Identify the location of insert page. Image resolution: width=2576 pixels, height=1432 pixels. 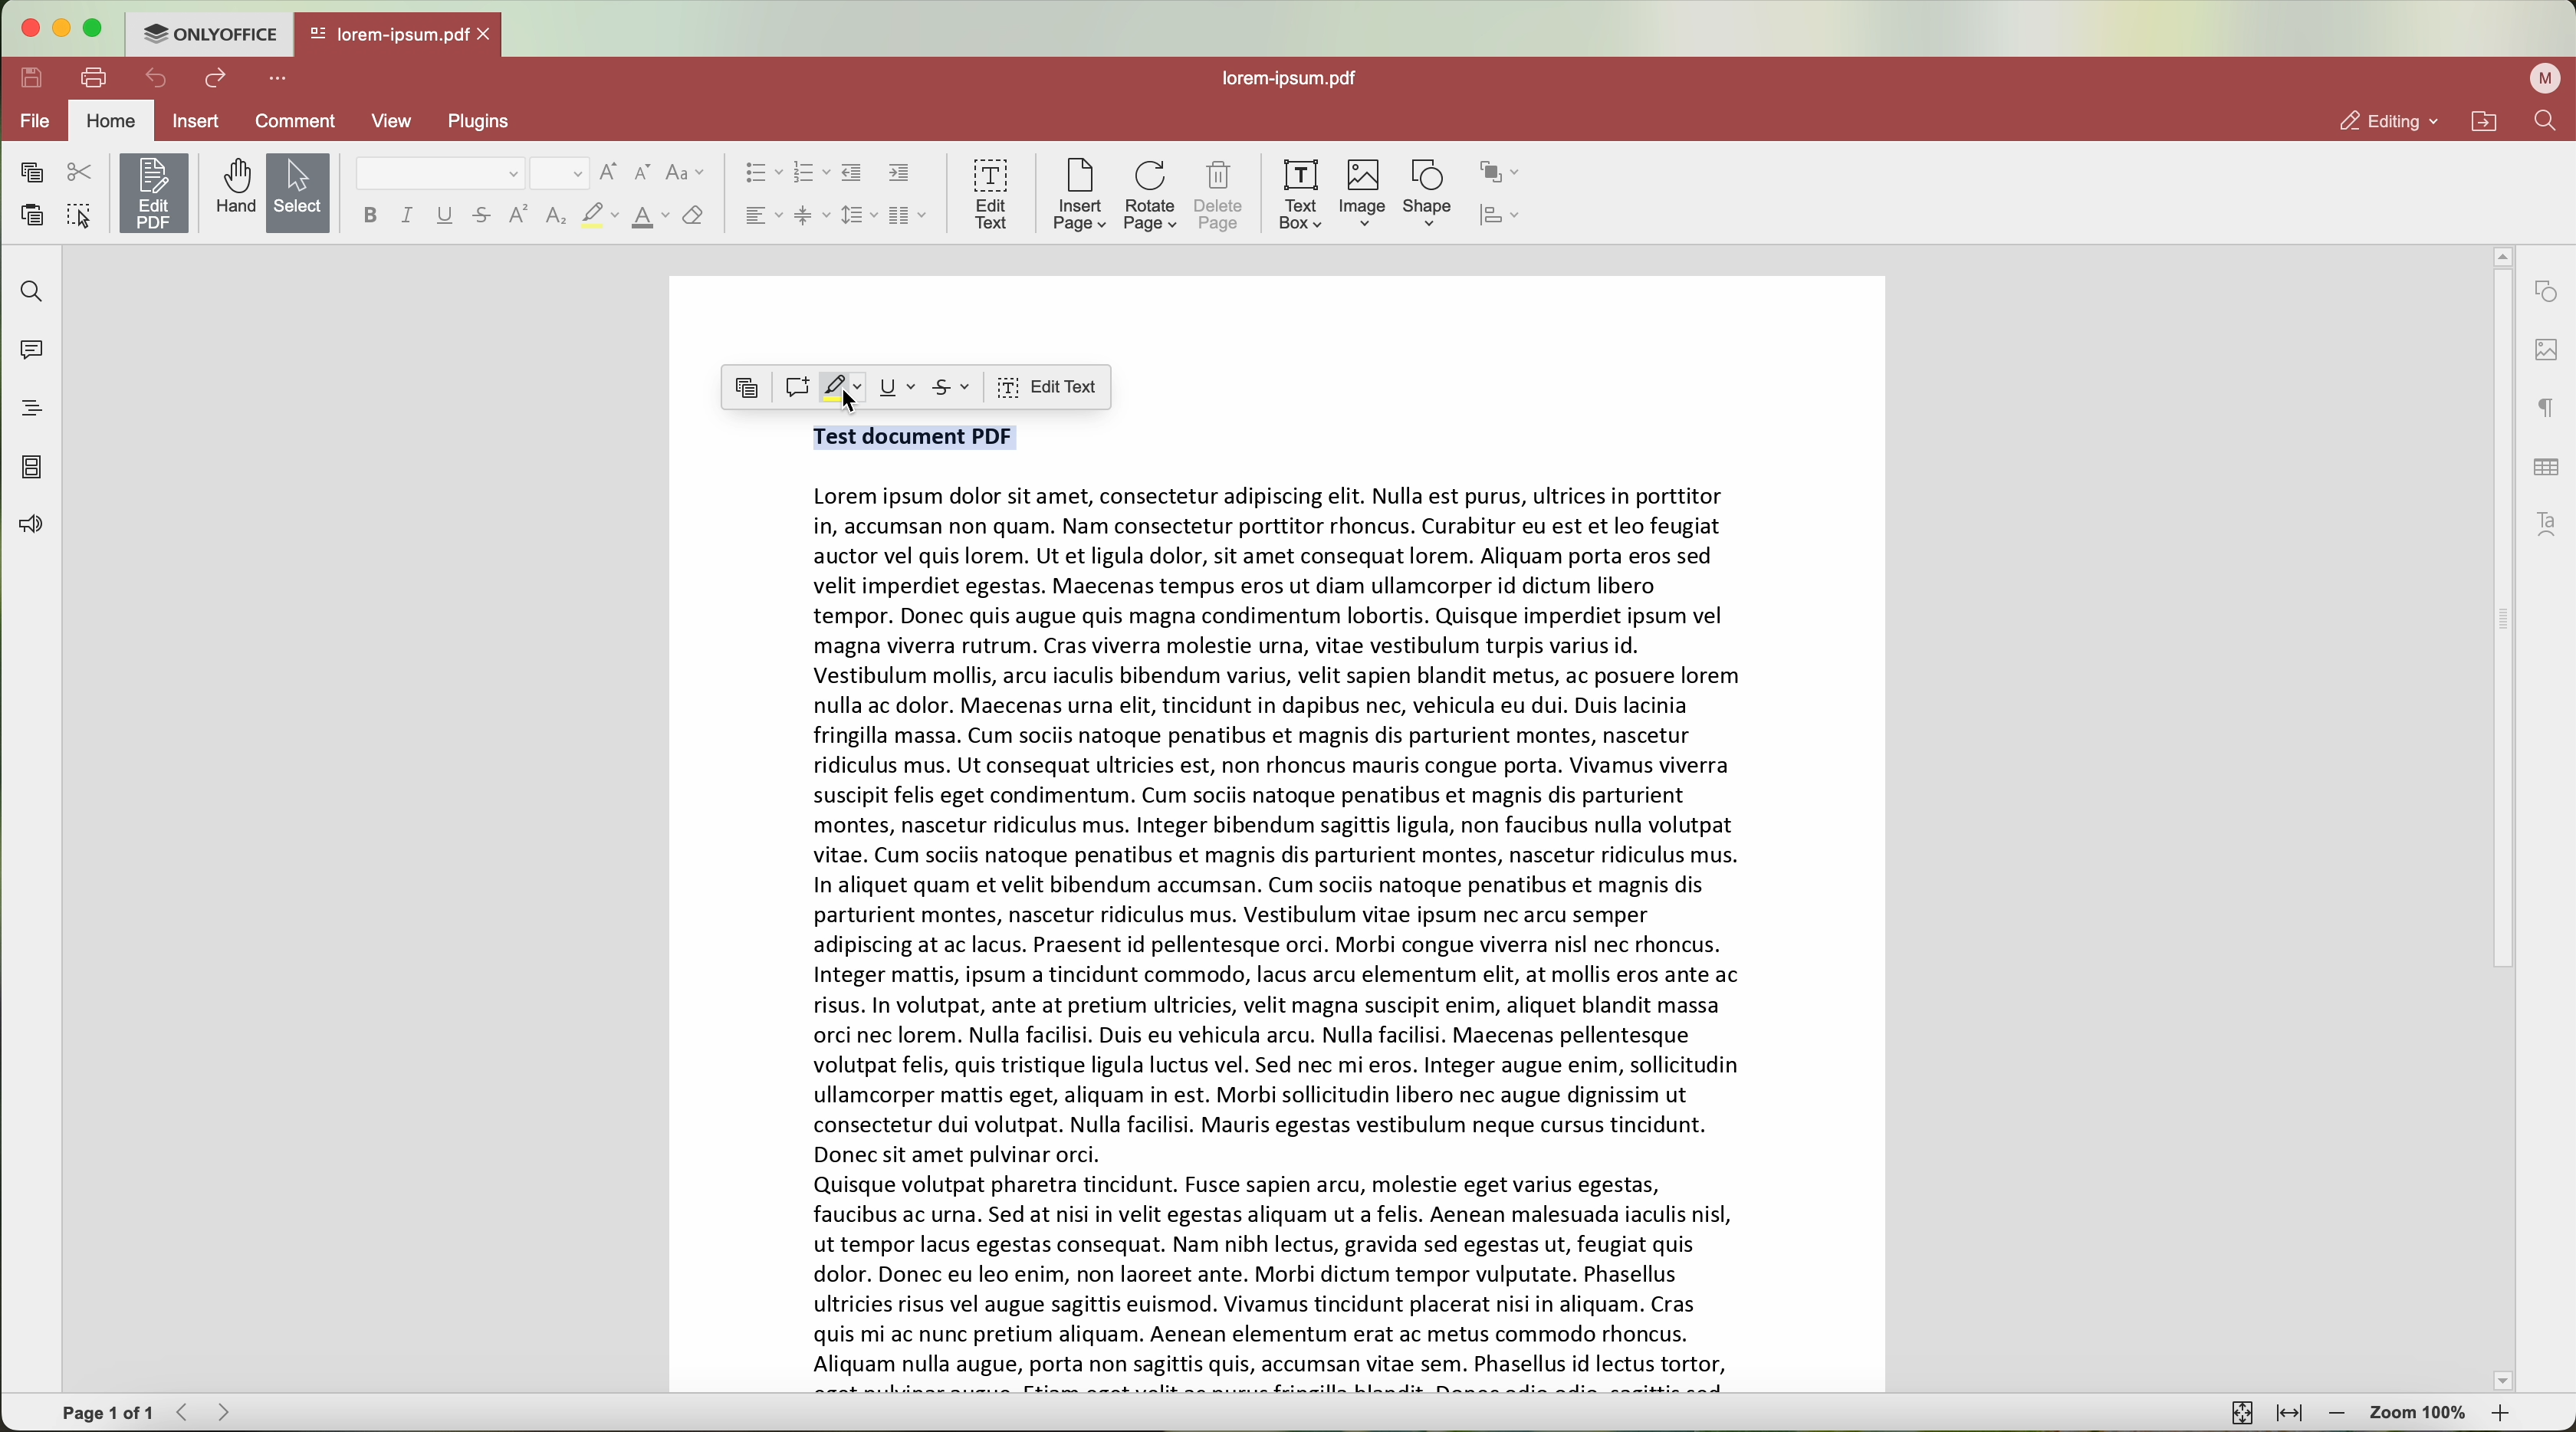
(1079, 197).